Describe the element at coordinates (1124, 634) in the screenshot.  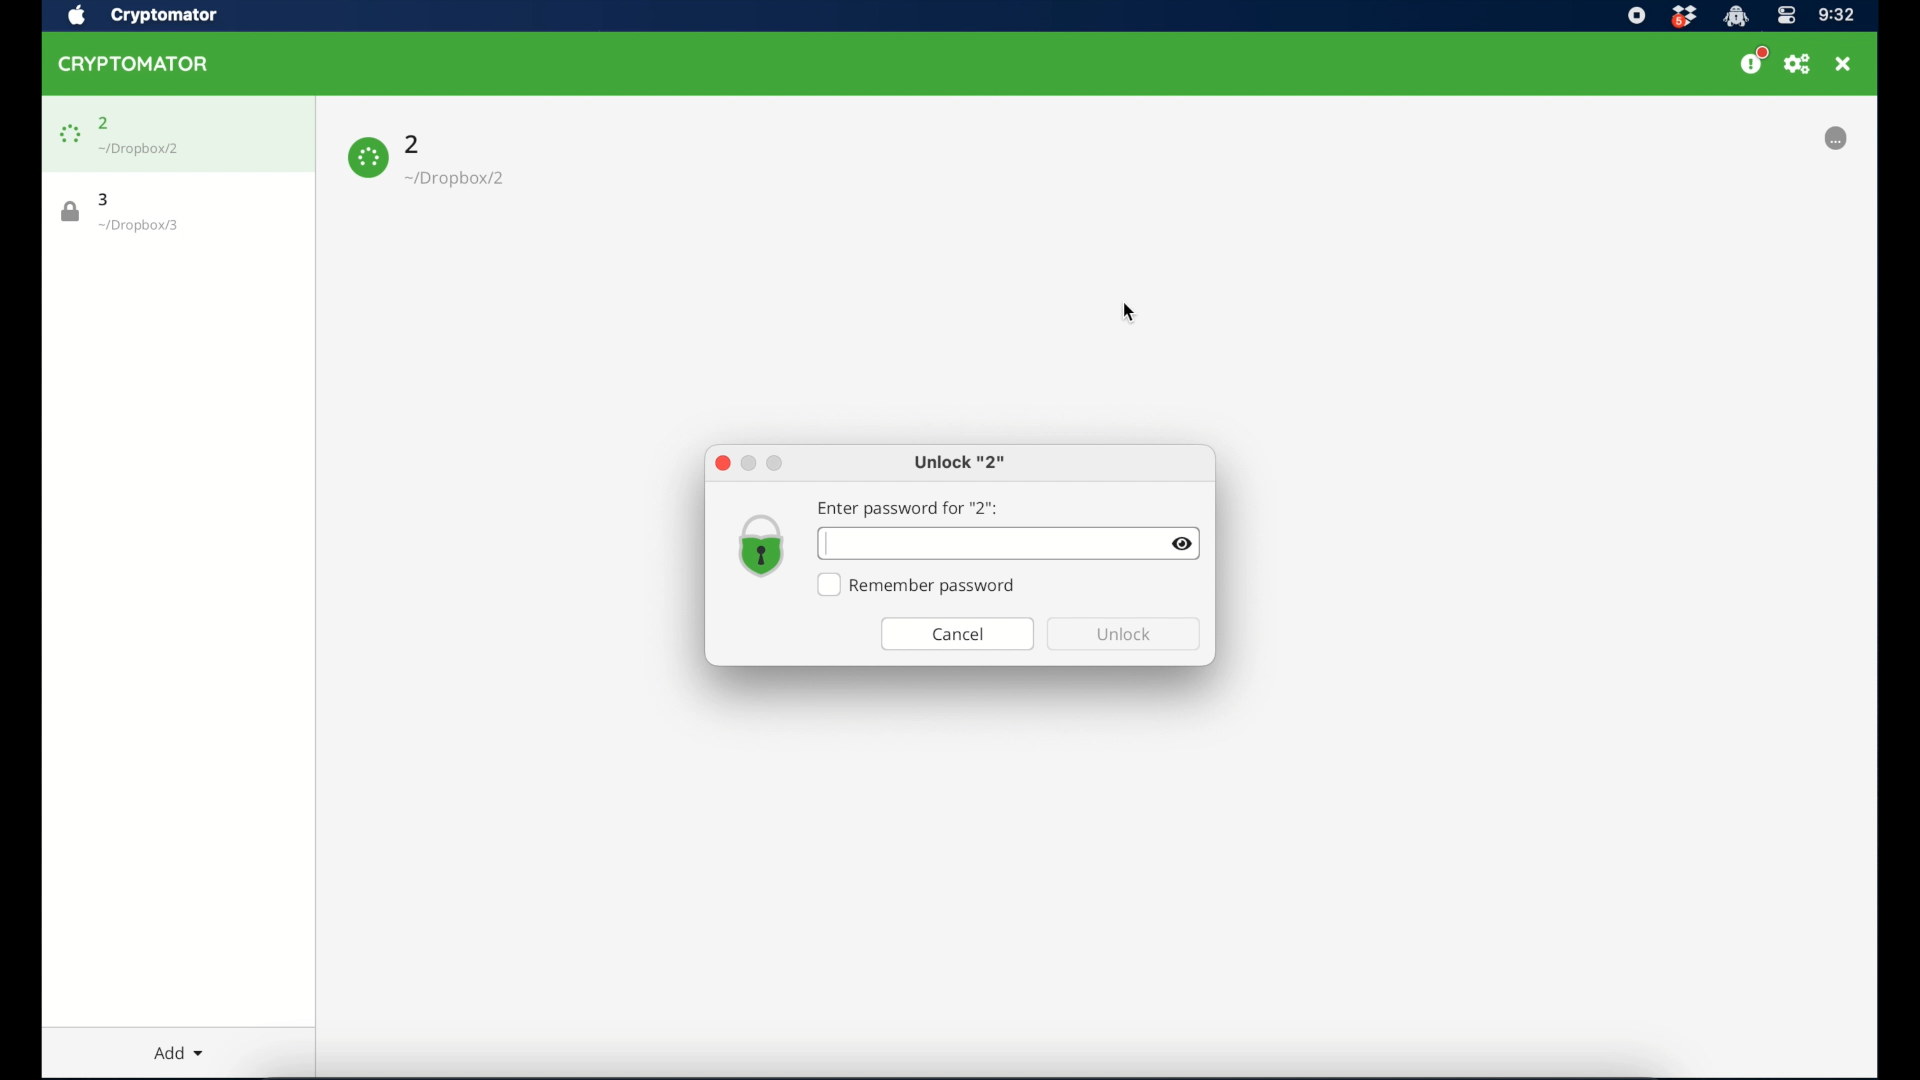
I see `unlock` at that location.